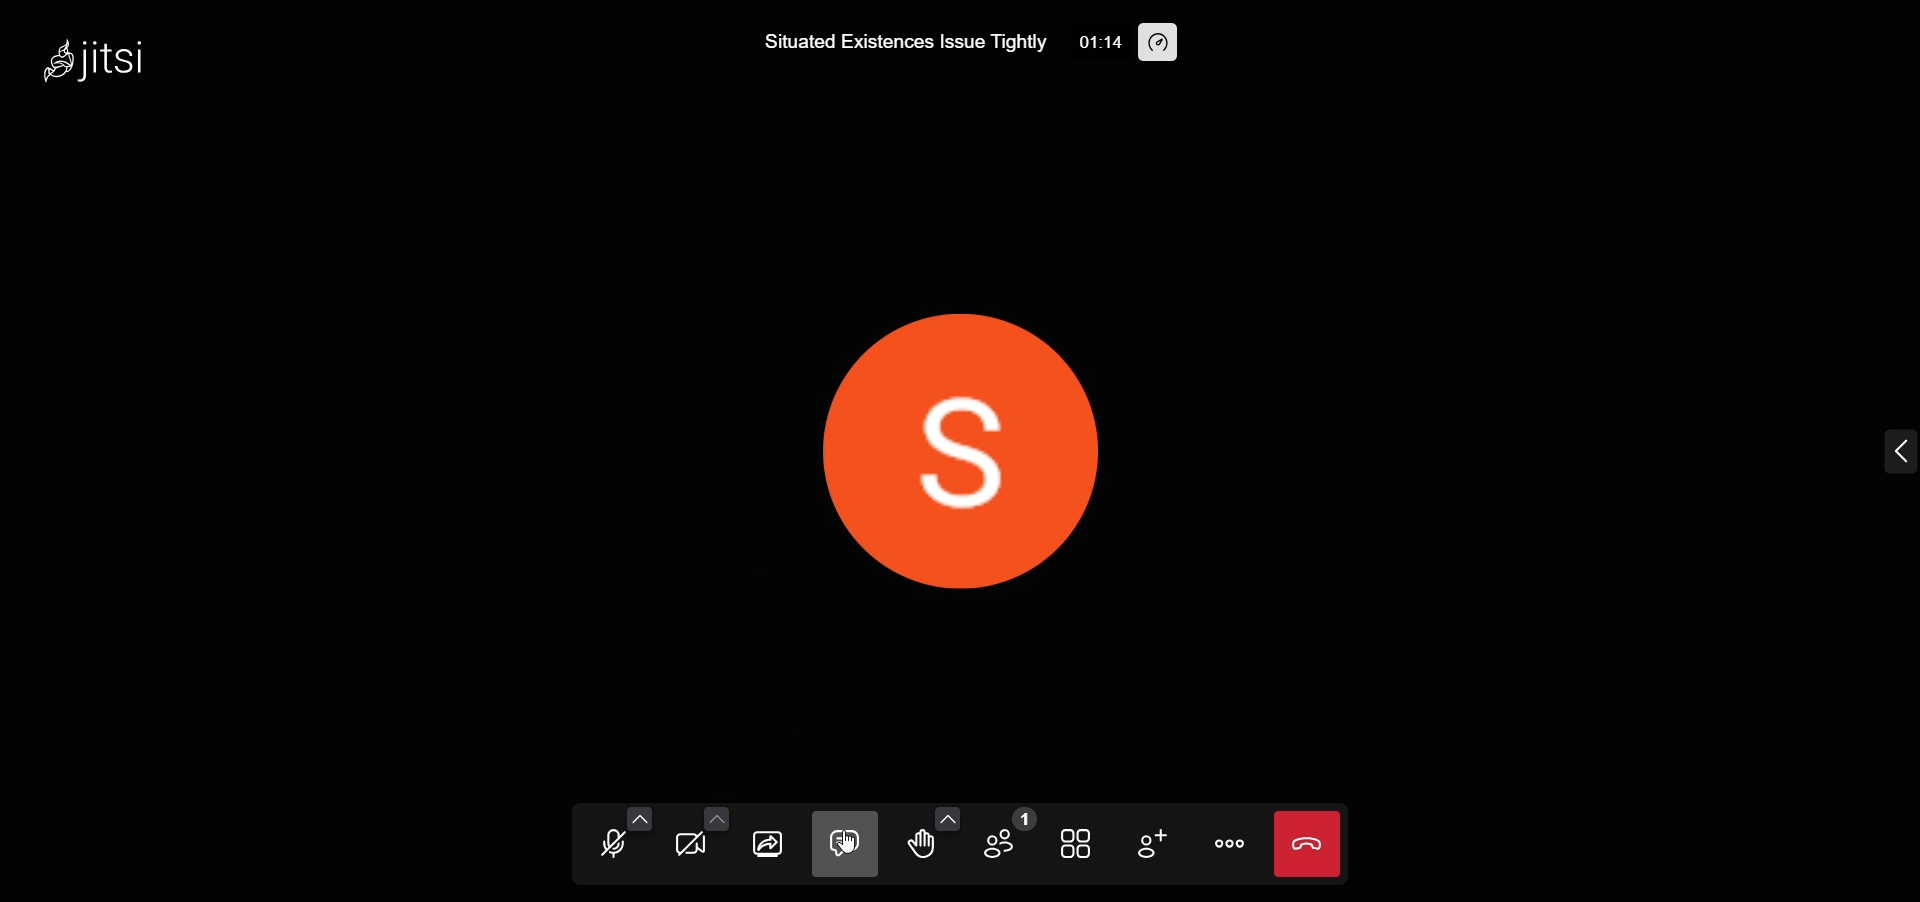 The width and height of the screenshot is (1920, 902). I want to click on camera, so click(692, 849).